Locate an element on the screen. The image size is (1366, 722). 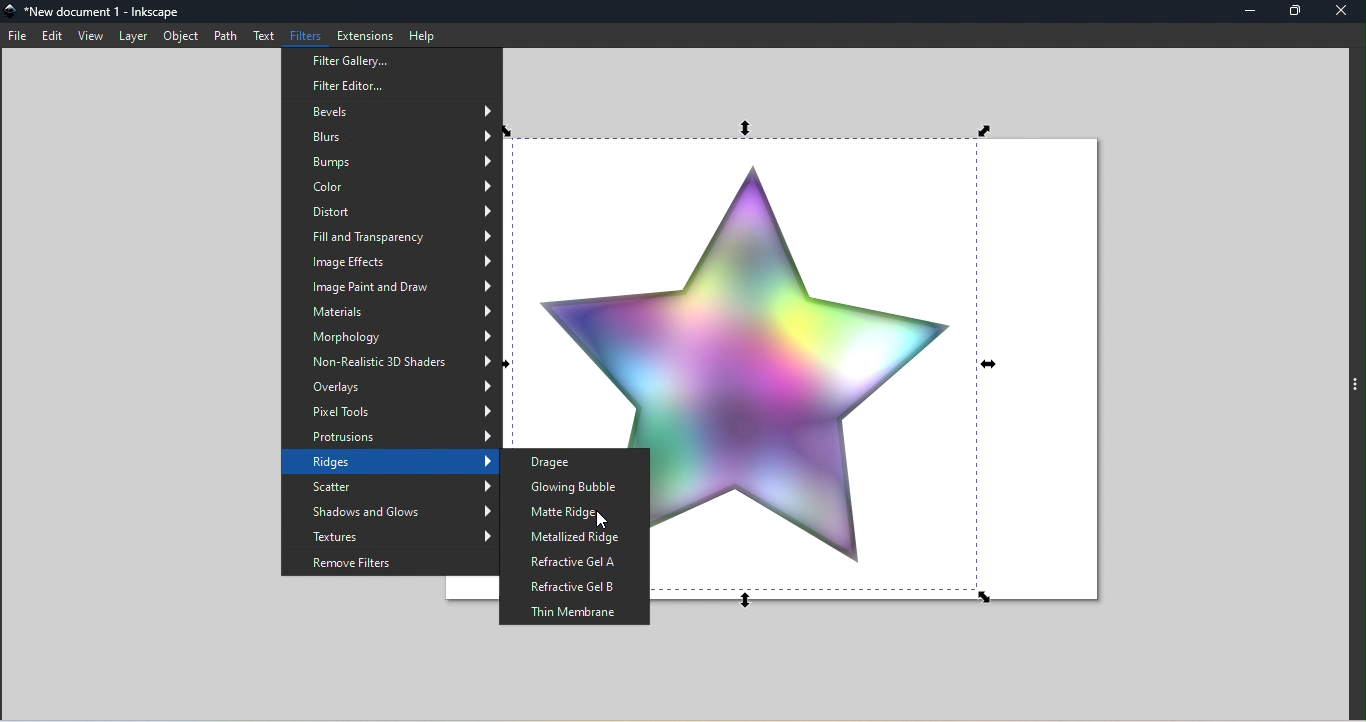
Distort is located at coordinates (391, 215).